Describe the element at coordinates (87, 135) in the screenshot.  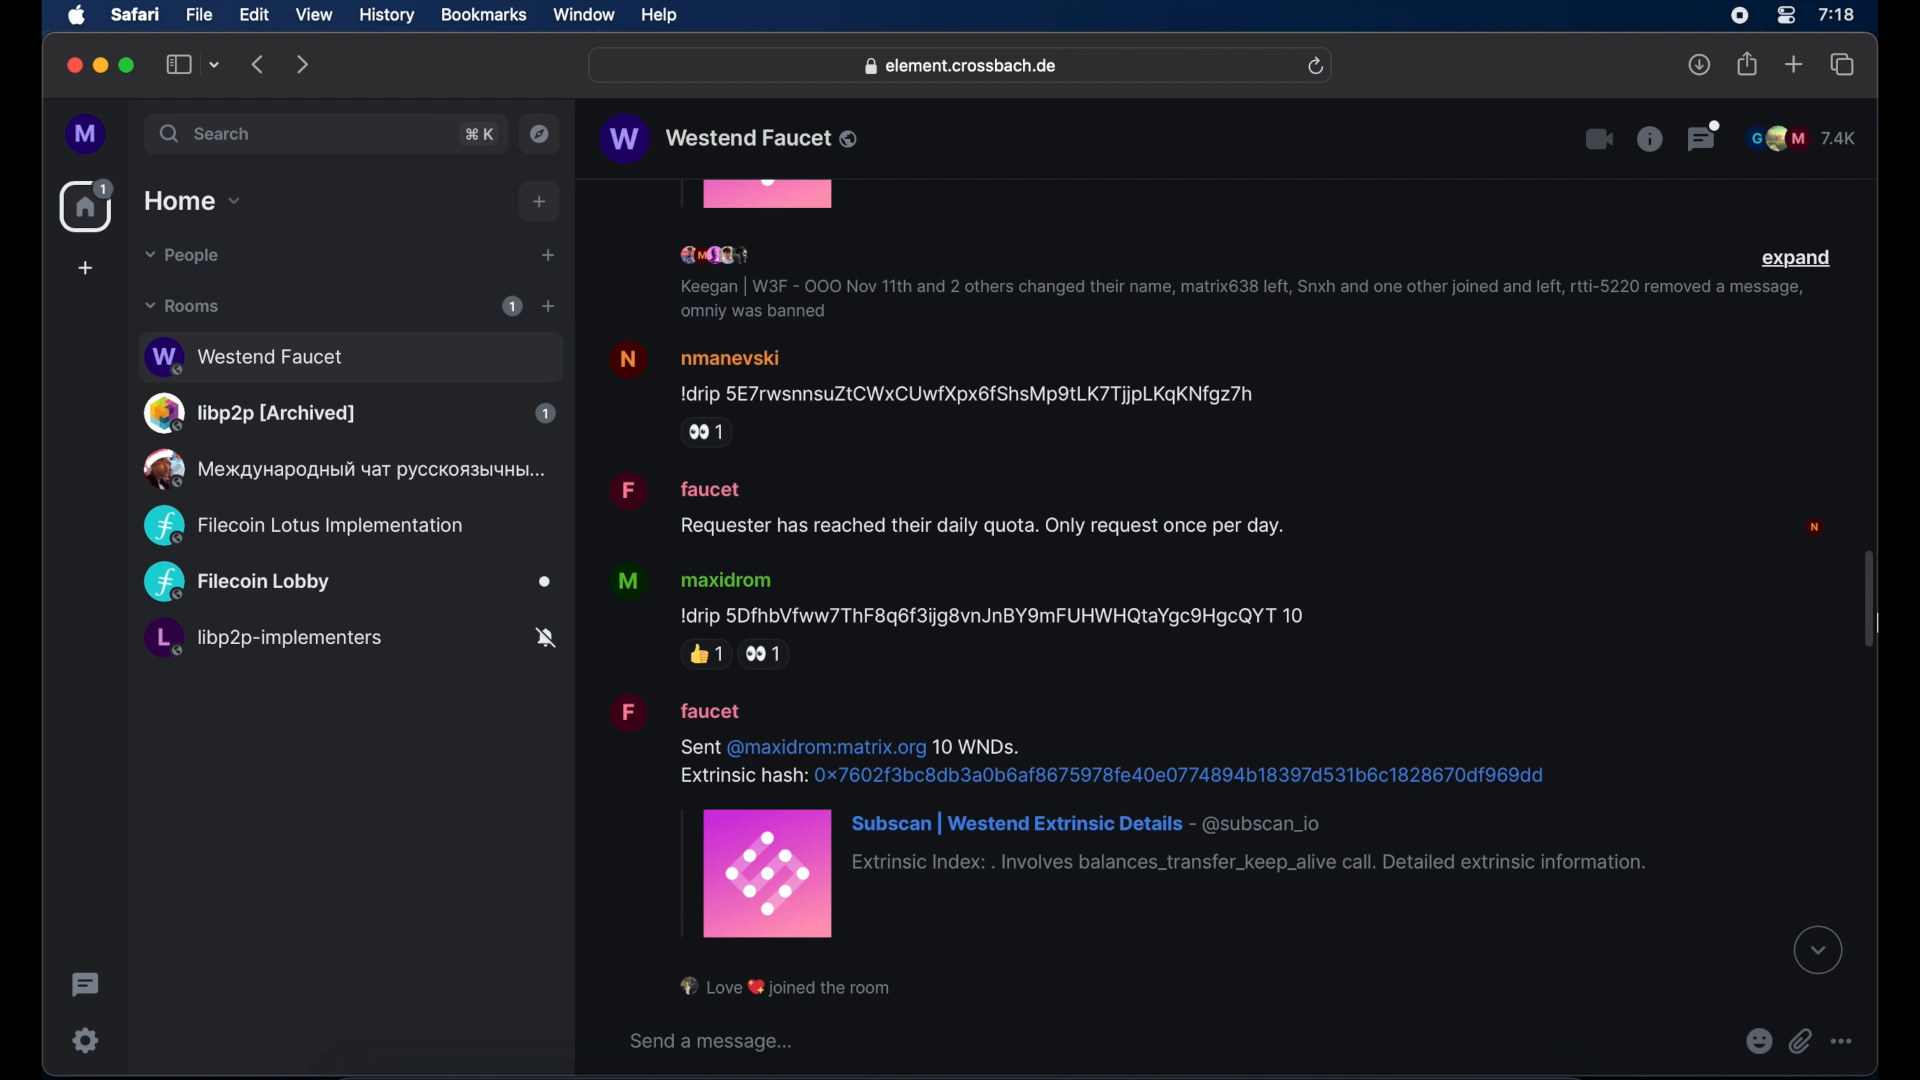
I see `profile` at that location.